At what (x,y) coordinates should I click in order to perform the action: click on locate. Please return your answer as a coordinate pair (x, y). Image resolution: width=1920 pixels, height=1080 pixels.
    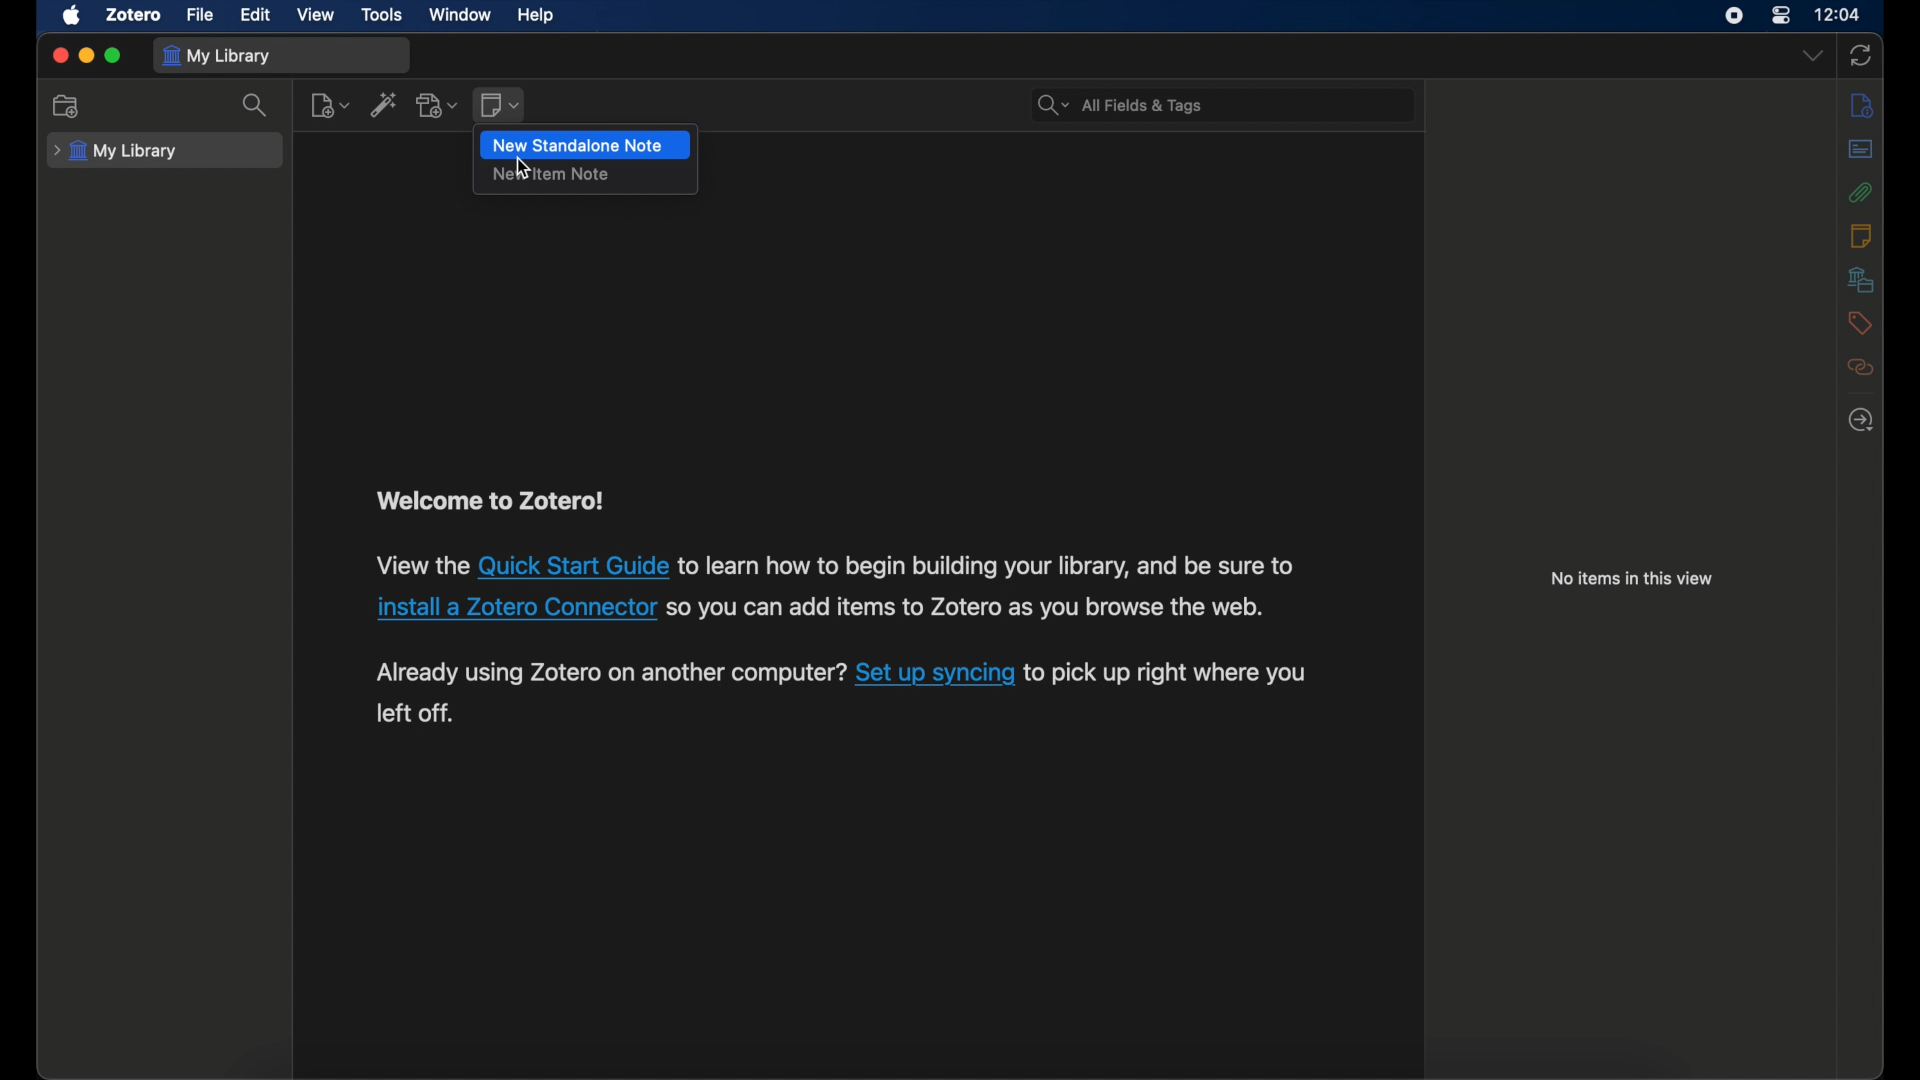
    Looking at the image, I should click on (1861, 419).